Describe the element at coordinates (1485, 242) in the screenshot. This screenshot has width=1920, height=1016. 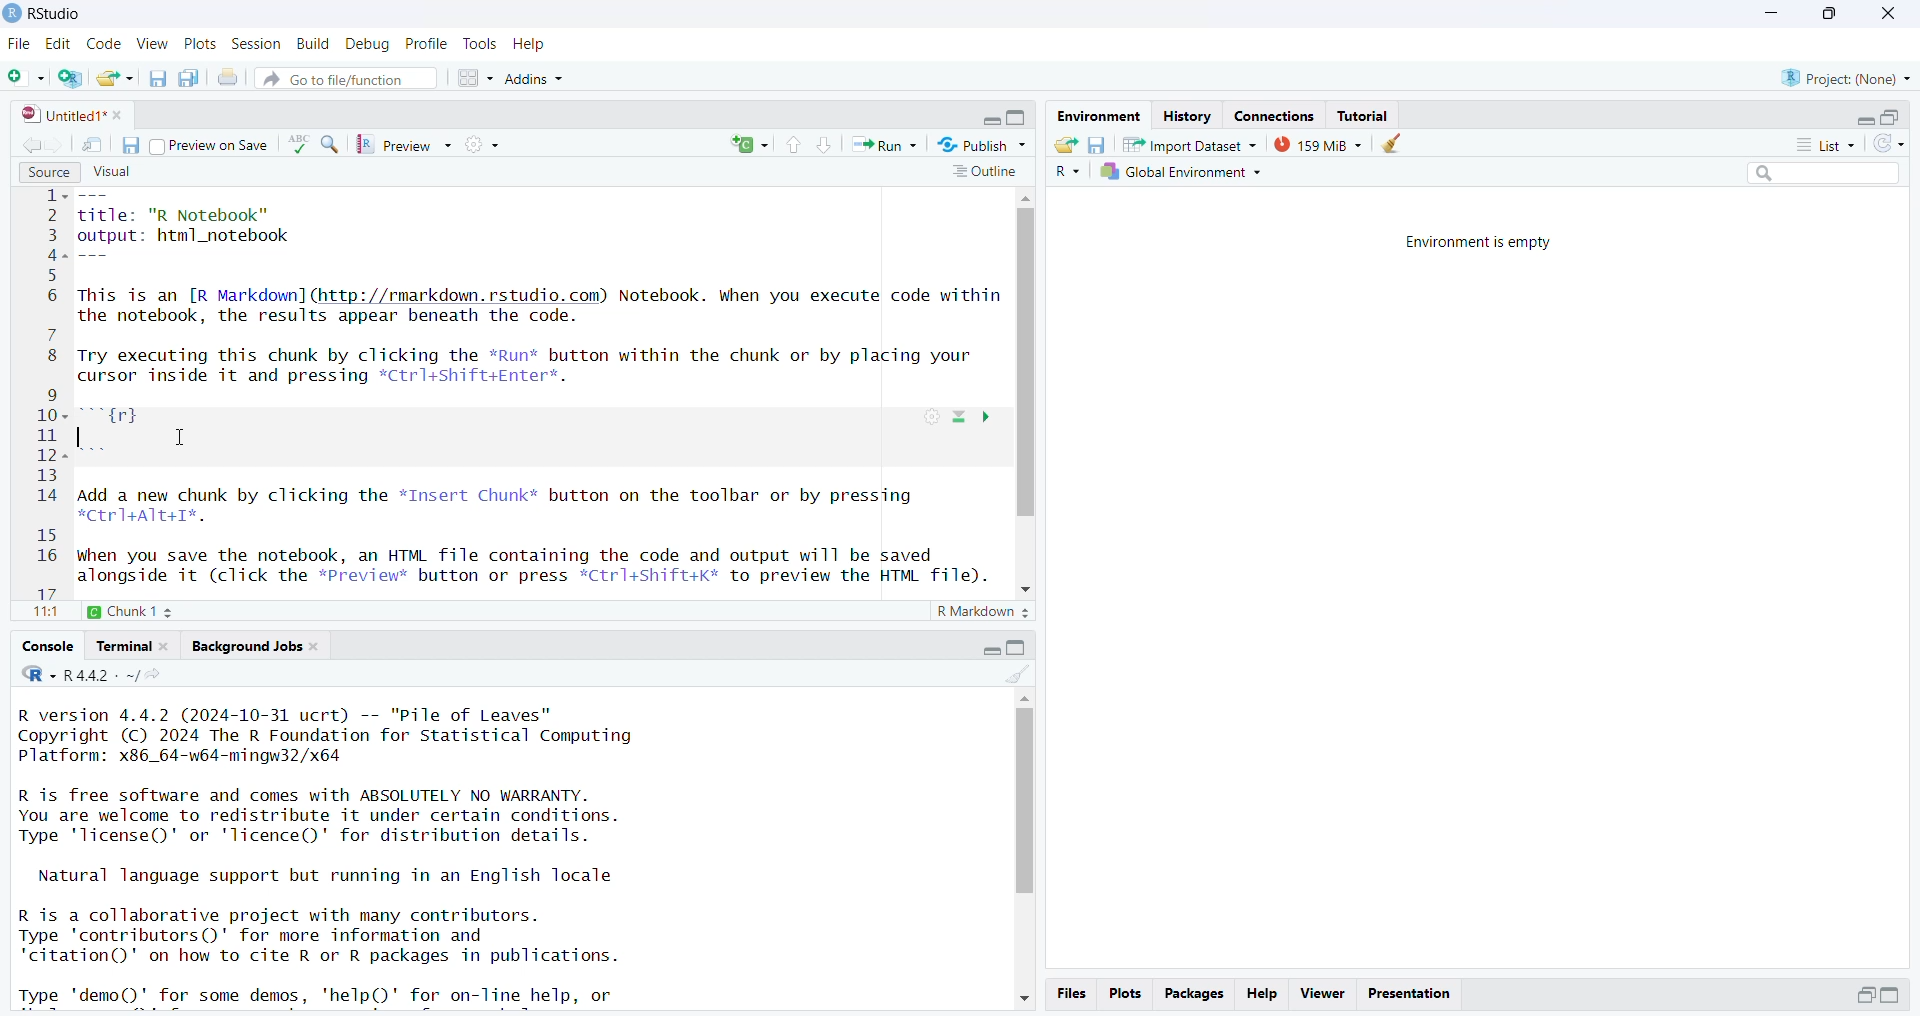
I see `Environment is empty` at that location.